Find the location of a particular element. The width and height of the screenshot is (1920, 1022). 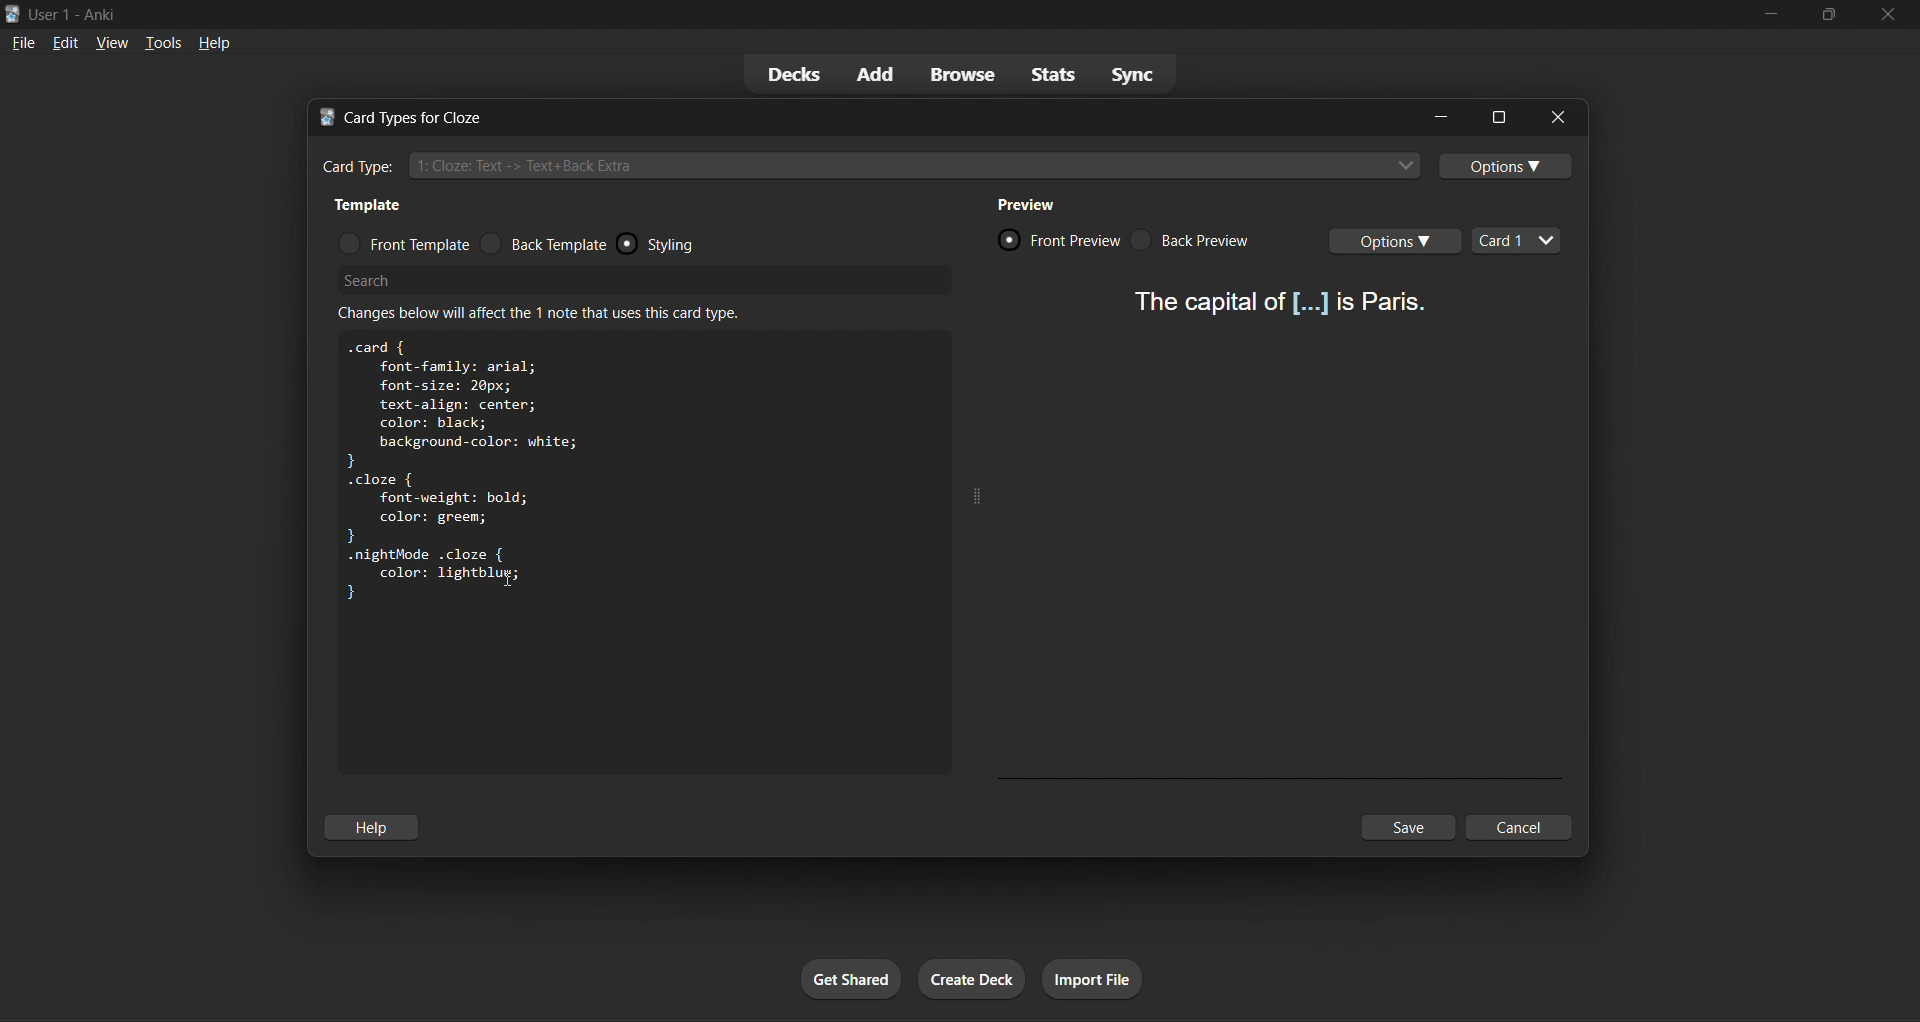

add is located at coordinates (875, 72).